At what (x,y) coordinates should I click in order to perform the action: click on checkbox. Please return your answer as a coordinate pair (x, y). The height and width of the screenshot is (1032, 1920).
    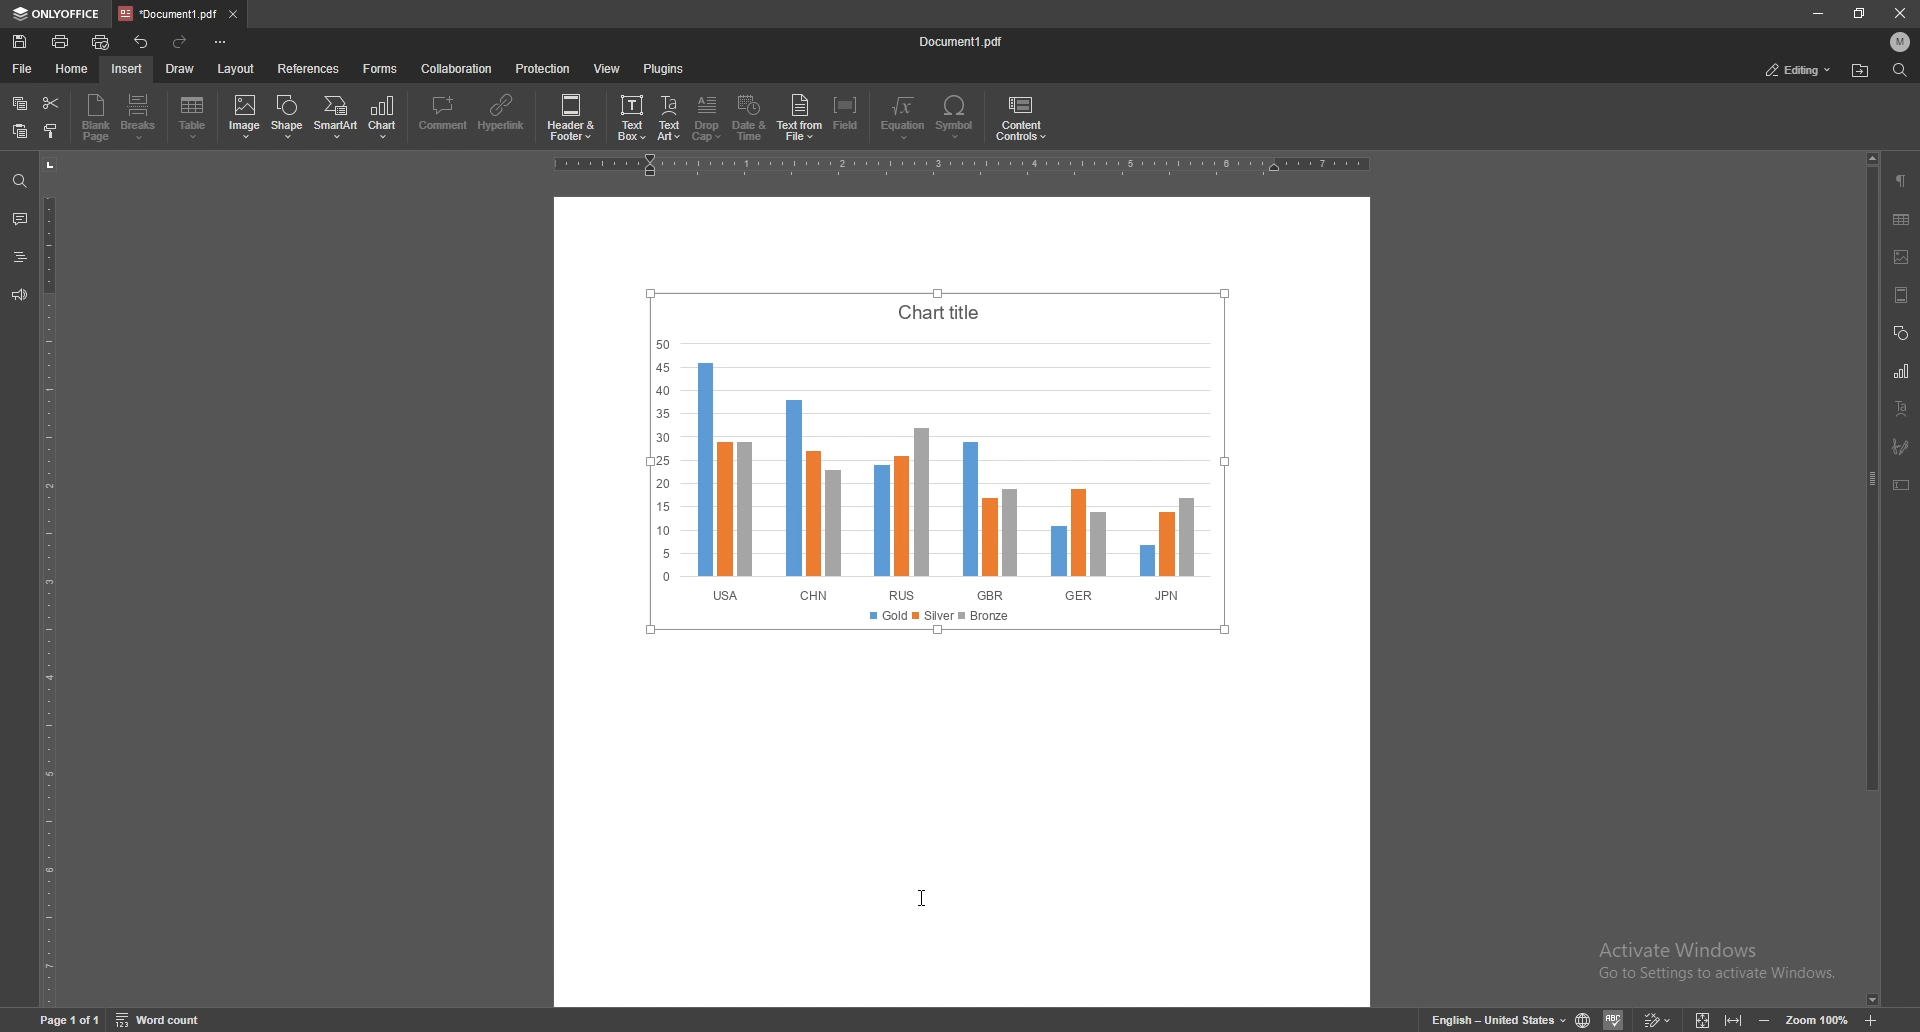
    Looking at the image, I should click on (245, 114).